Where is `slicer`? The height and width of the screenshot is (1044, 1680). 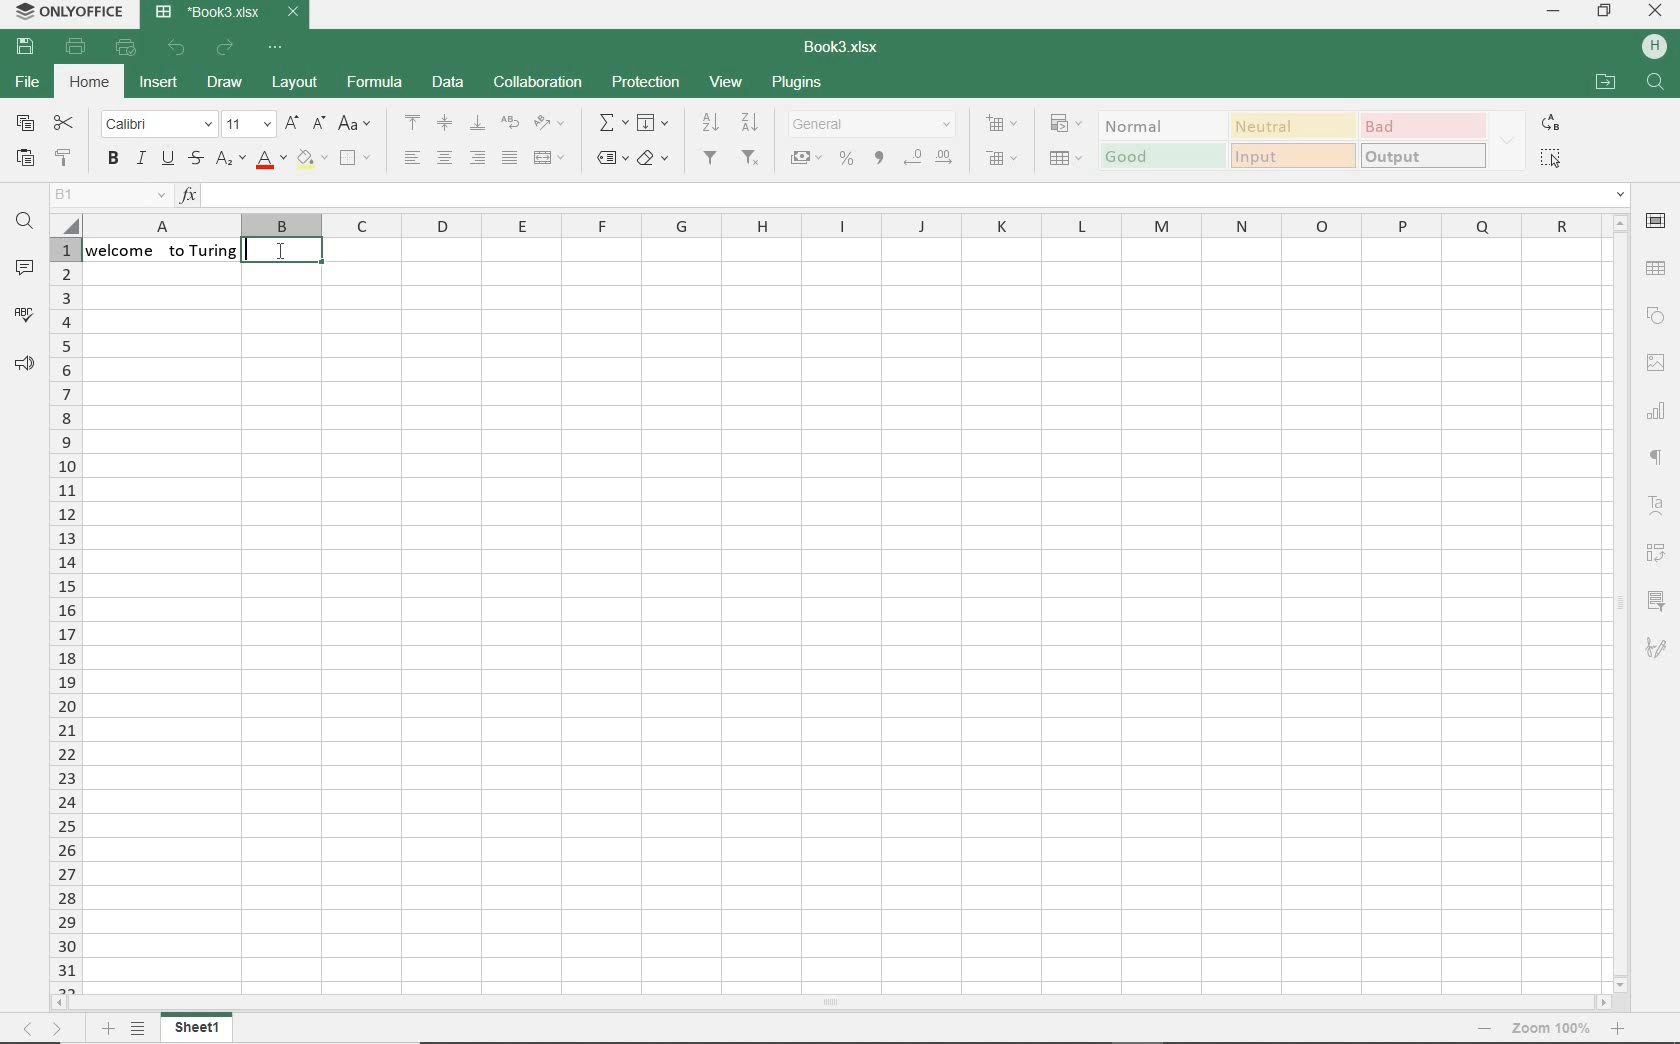 slicer is located at coordinates (1657, 599).